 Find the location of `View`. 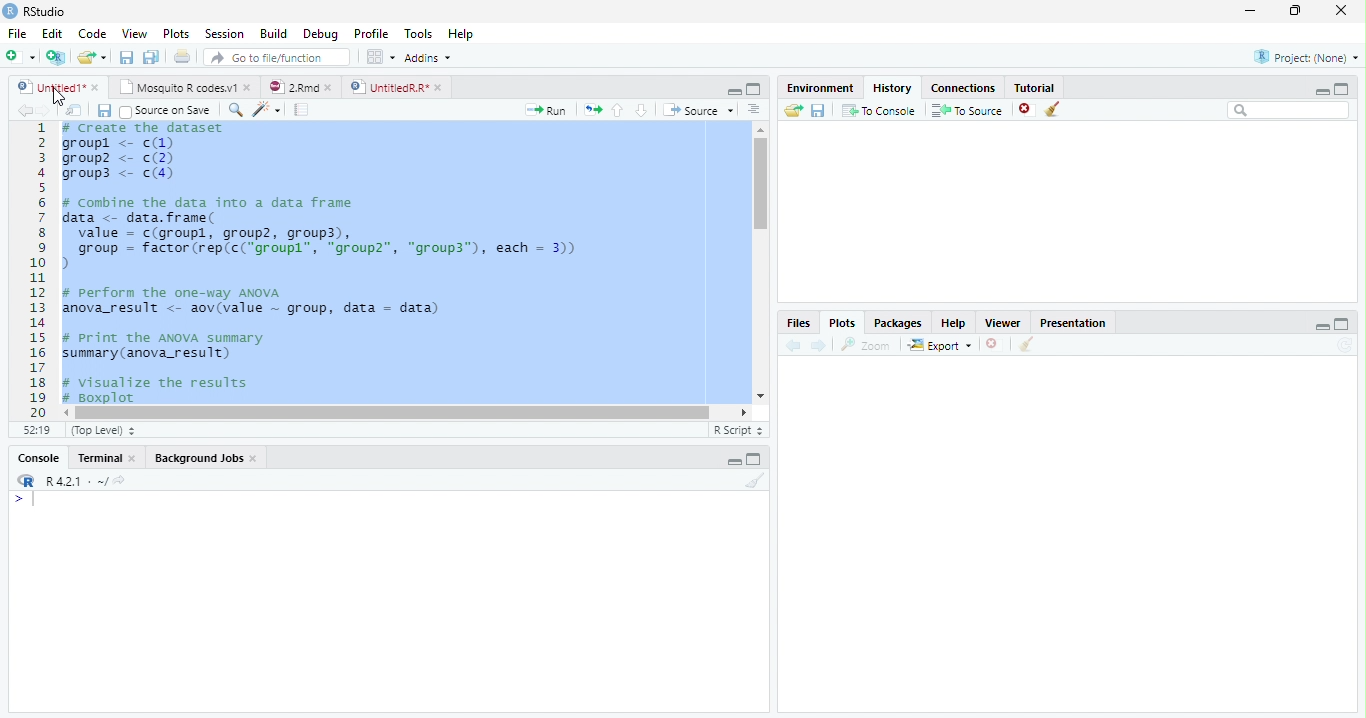

View is located at coordinates (134, 35).